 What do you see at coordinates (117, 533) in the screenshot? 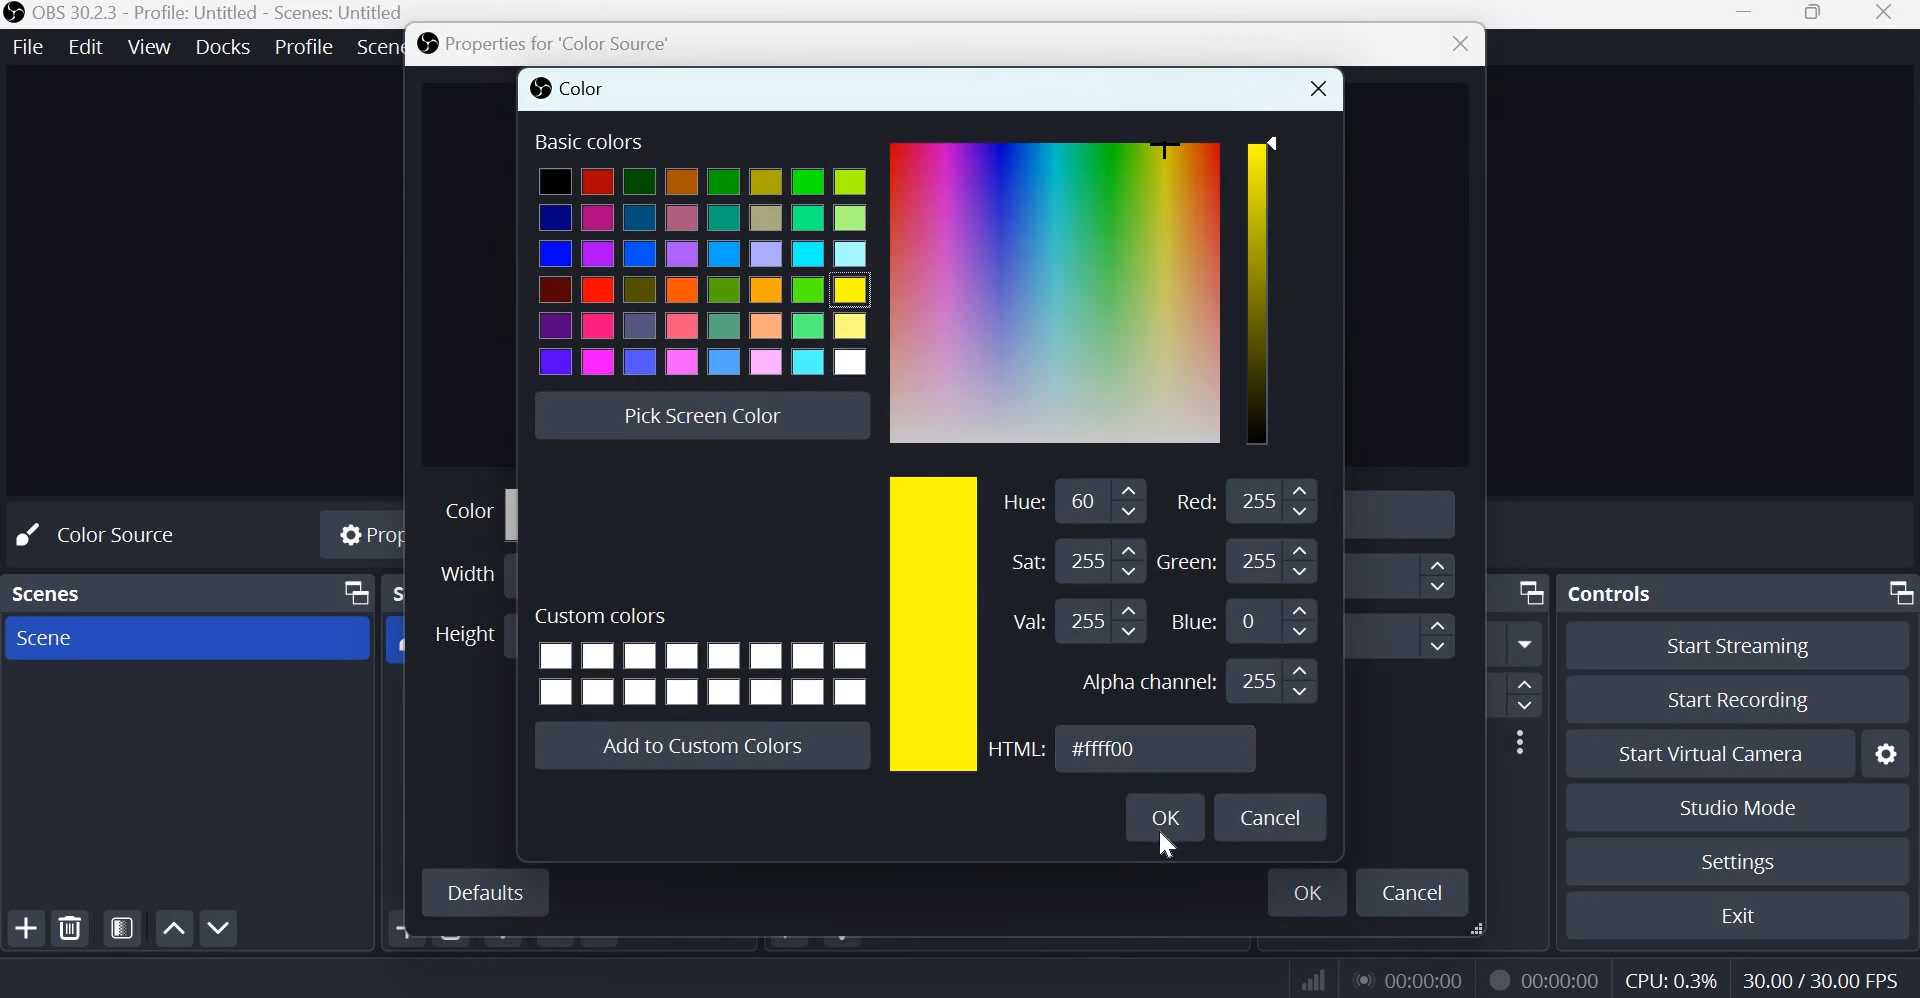
I see `No source selected` at bounding box center [117, 533].